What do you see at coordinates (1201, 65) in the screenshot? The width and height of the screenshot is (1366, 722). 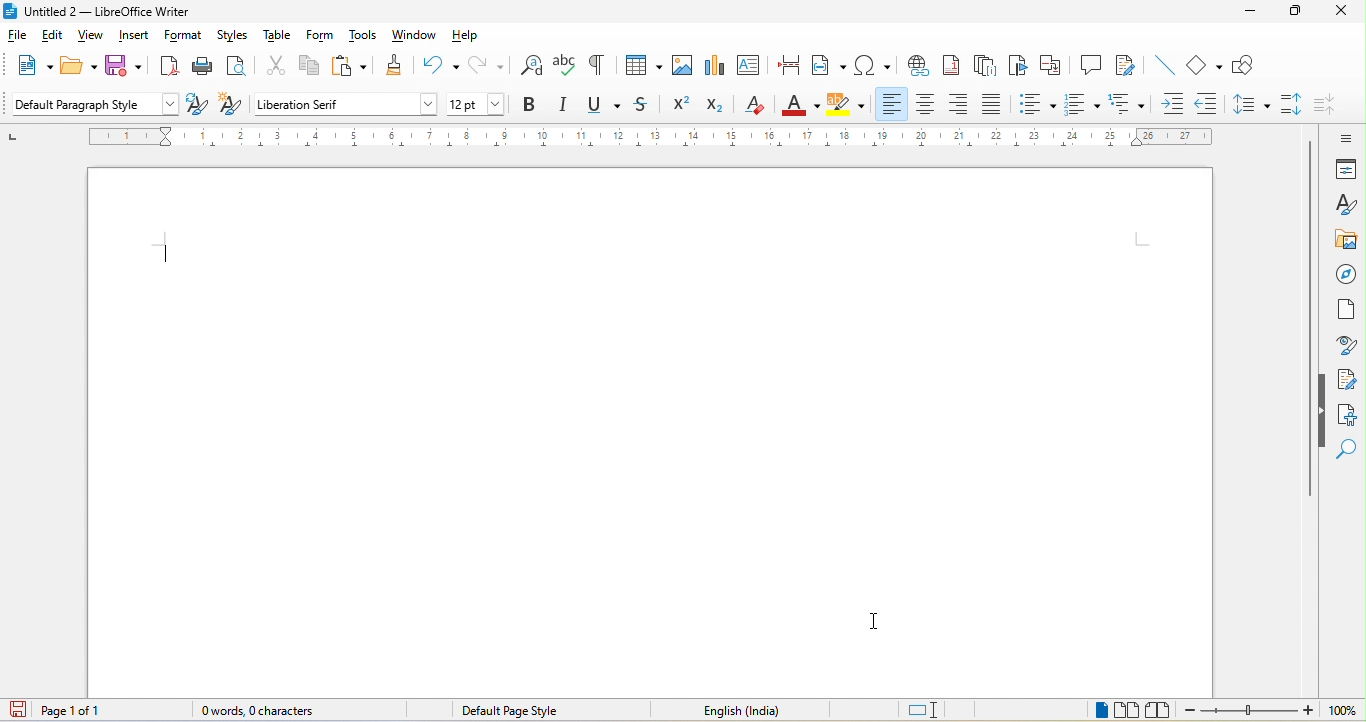 I see `basic shapes` at bounding box center [1201, 65].